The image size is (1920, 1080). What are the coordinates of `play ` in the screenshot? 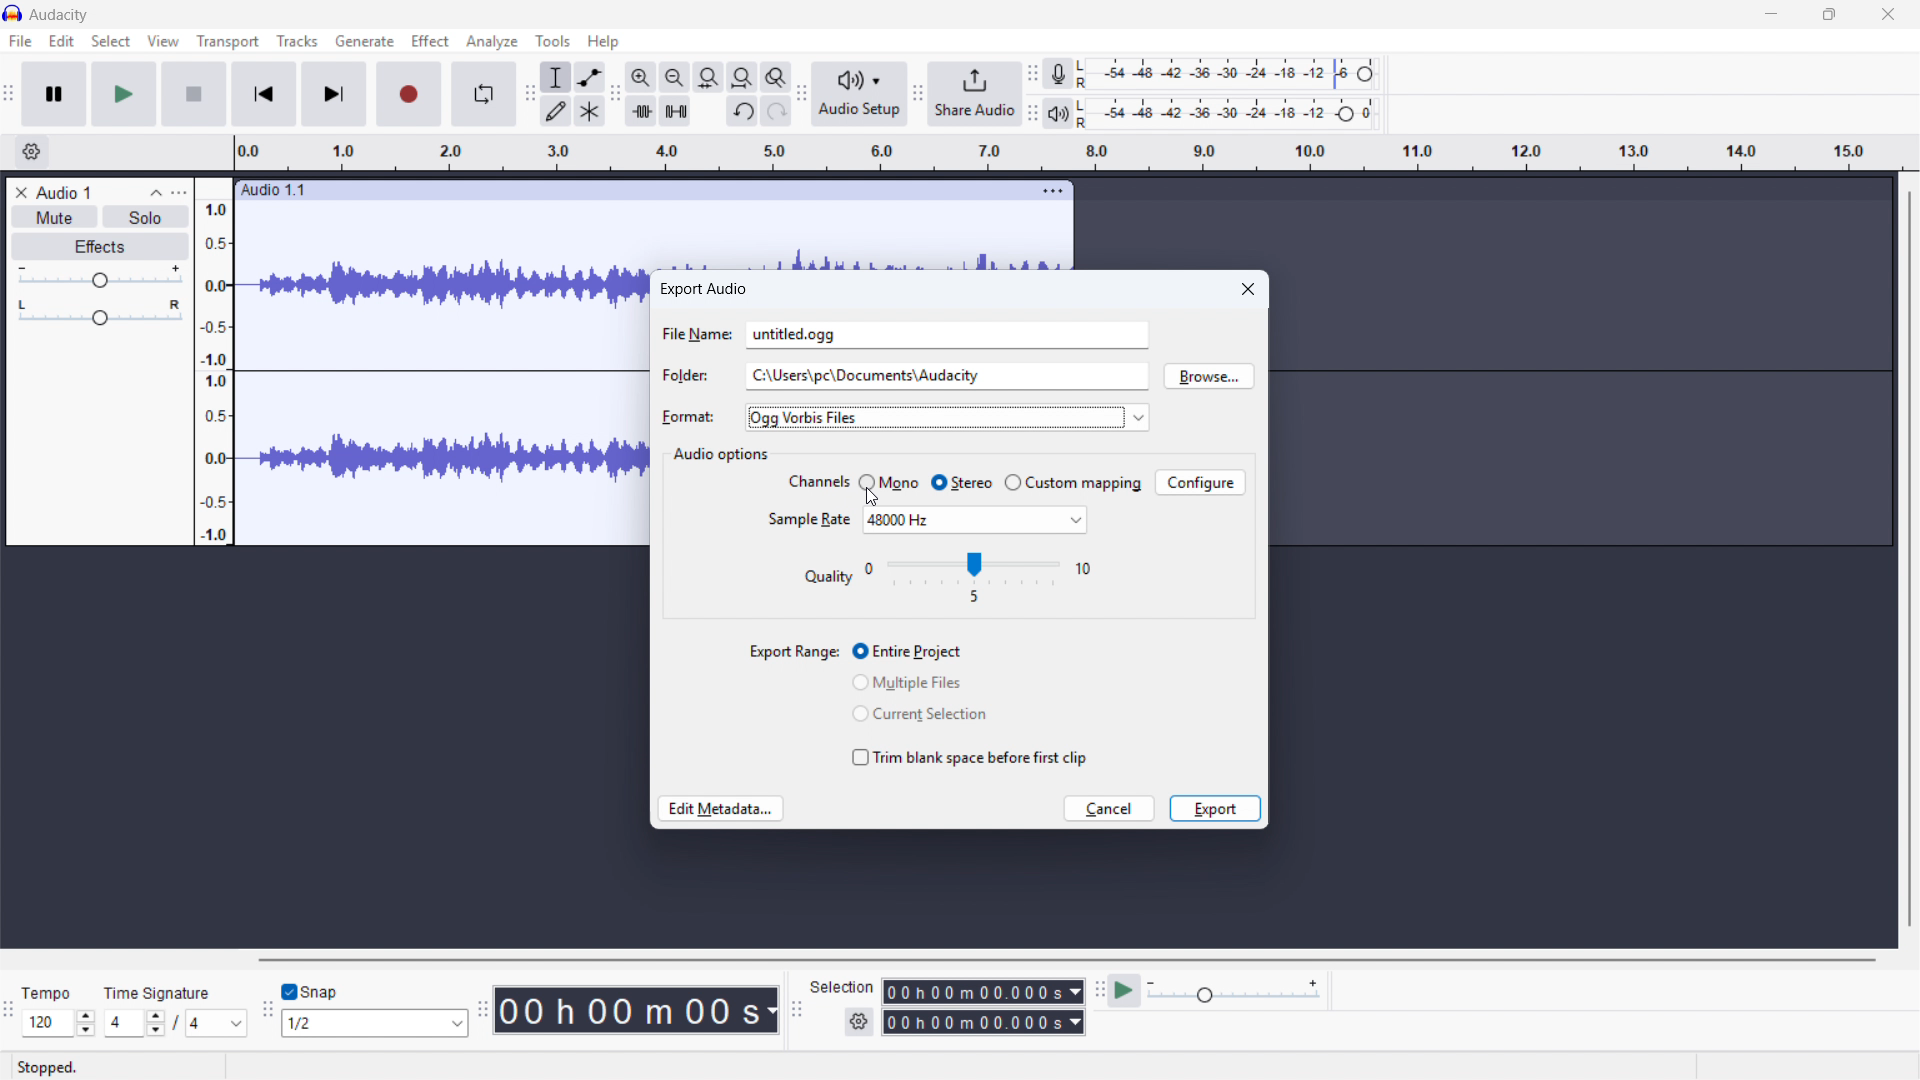 It's located at (125, 95).